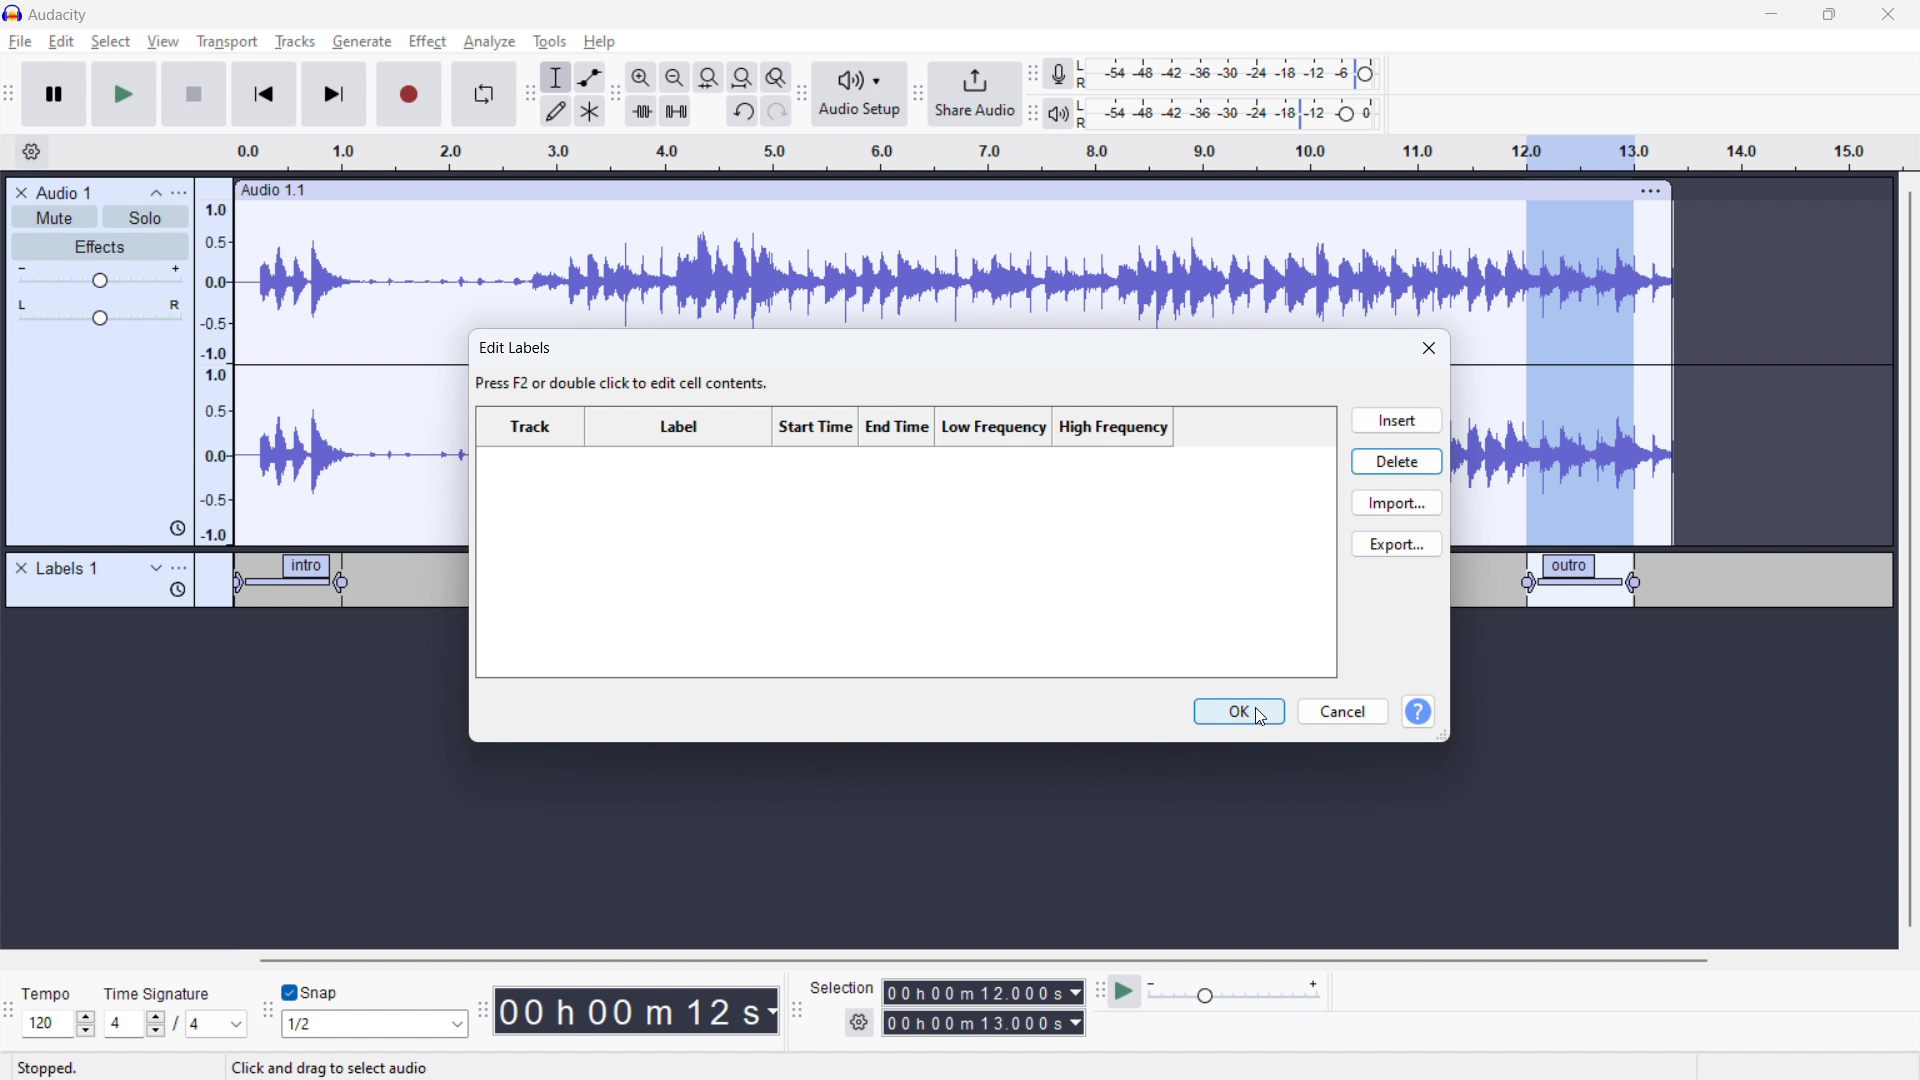 Image resolution: width=1920 pixels, height=1080 pixels. I want to click on time signature, so click(159, 993).